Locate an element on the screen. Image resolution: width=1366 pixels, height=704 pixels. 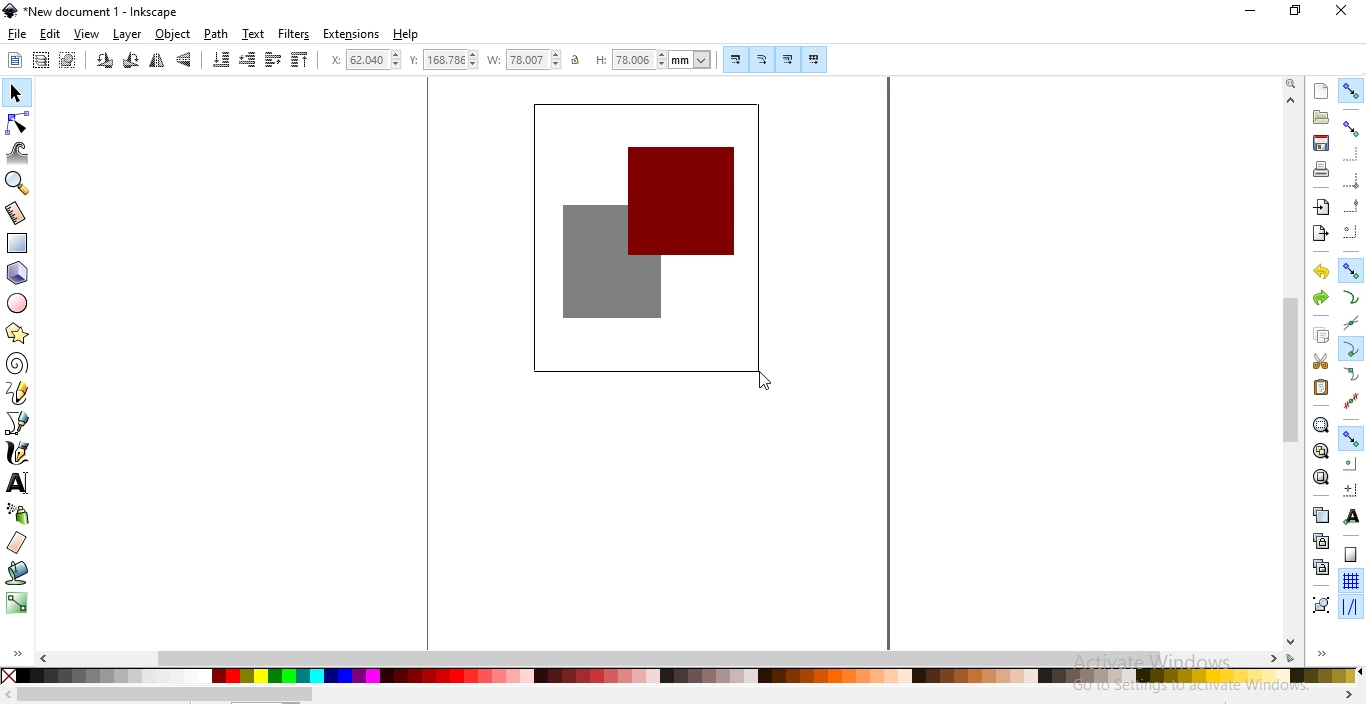
snap text anchors and baselines is located at coordinates (1350, 518).